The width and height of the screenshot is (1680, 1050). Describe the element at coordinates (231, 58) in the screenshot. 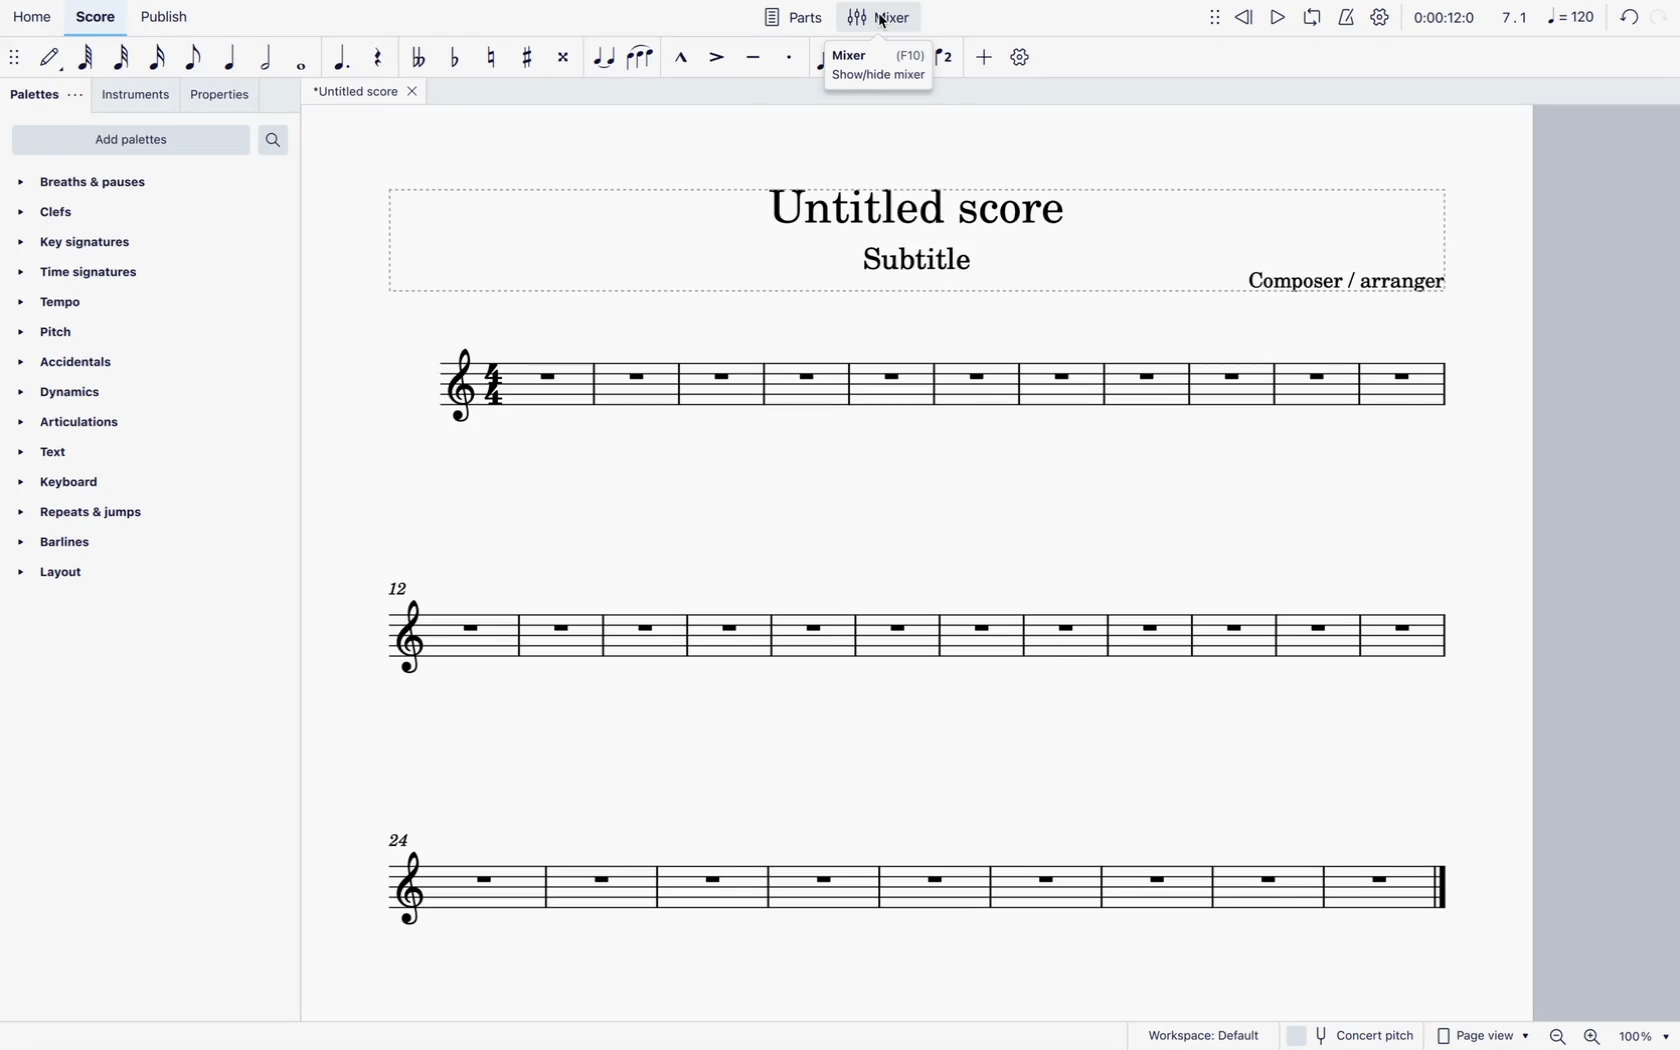

I see `quarter note` at that location.